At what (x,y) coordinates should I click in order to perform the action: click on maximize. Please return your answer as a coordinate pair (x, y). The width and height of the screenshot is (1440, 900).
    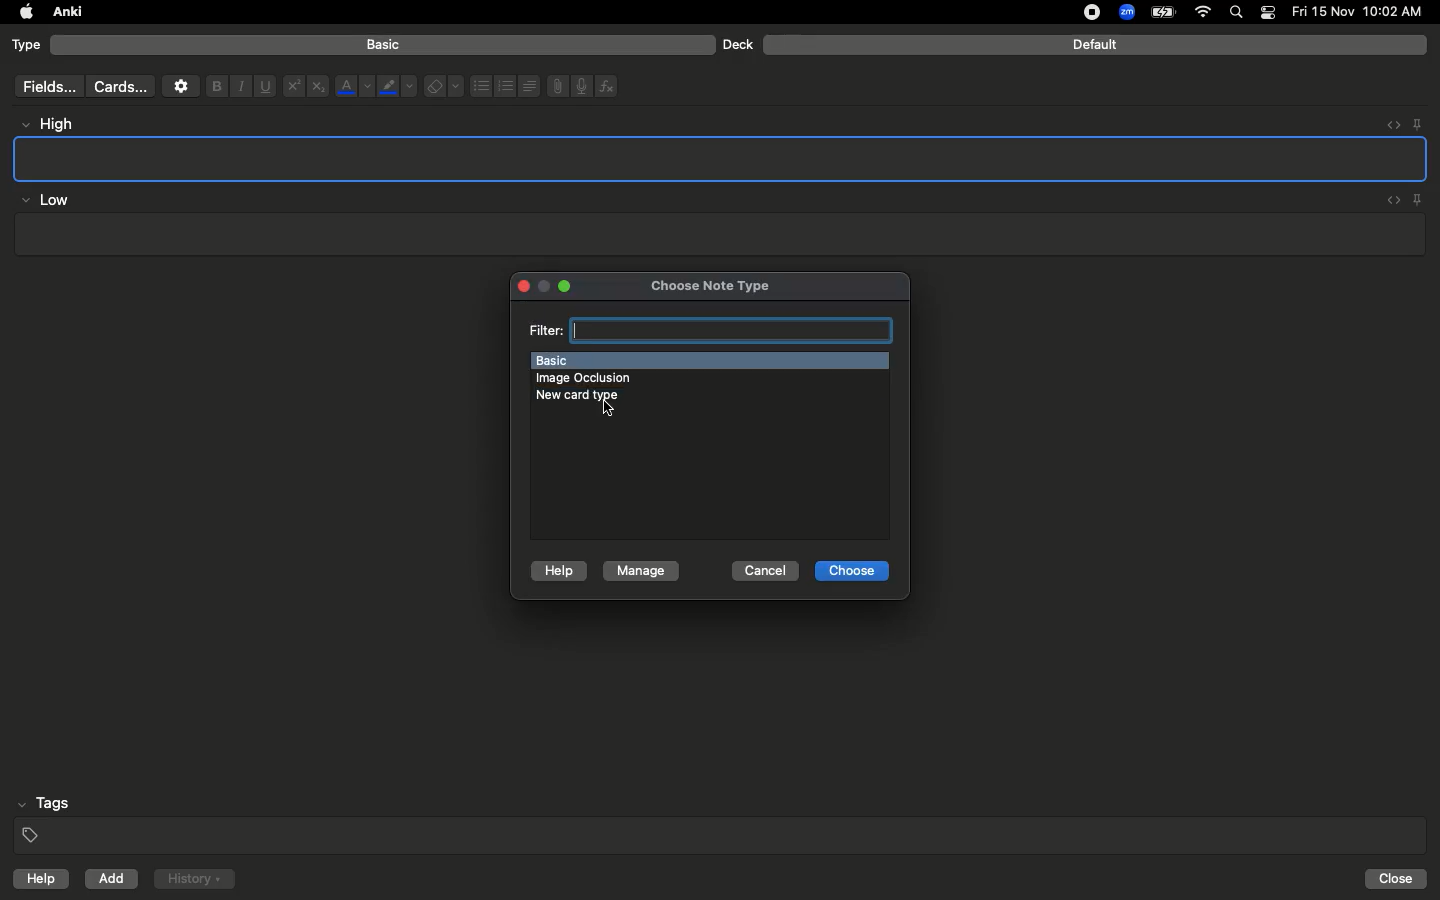
    Looking at the image, I should click on (566, 287).